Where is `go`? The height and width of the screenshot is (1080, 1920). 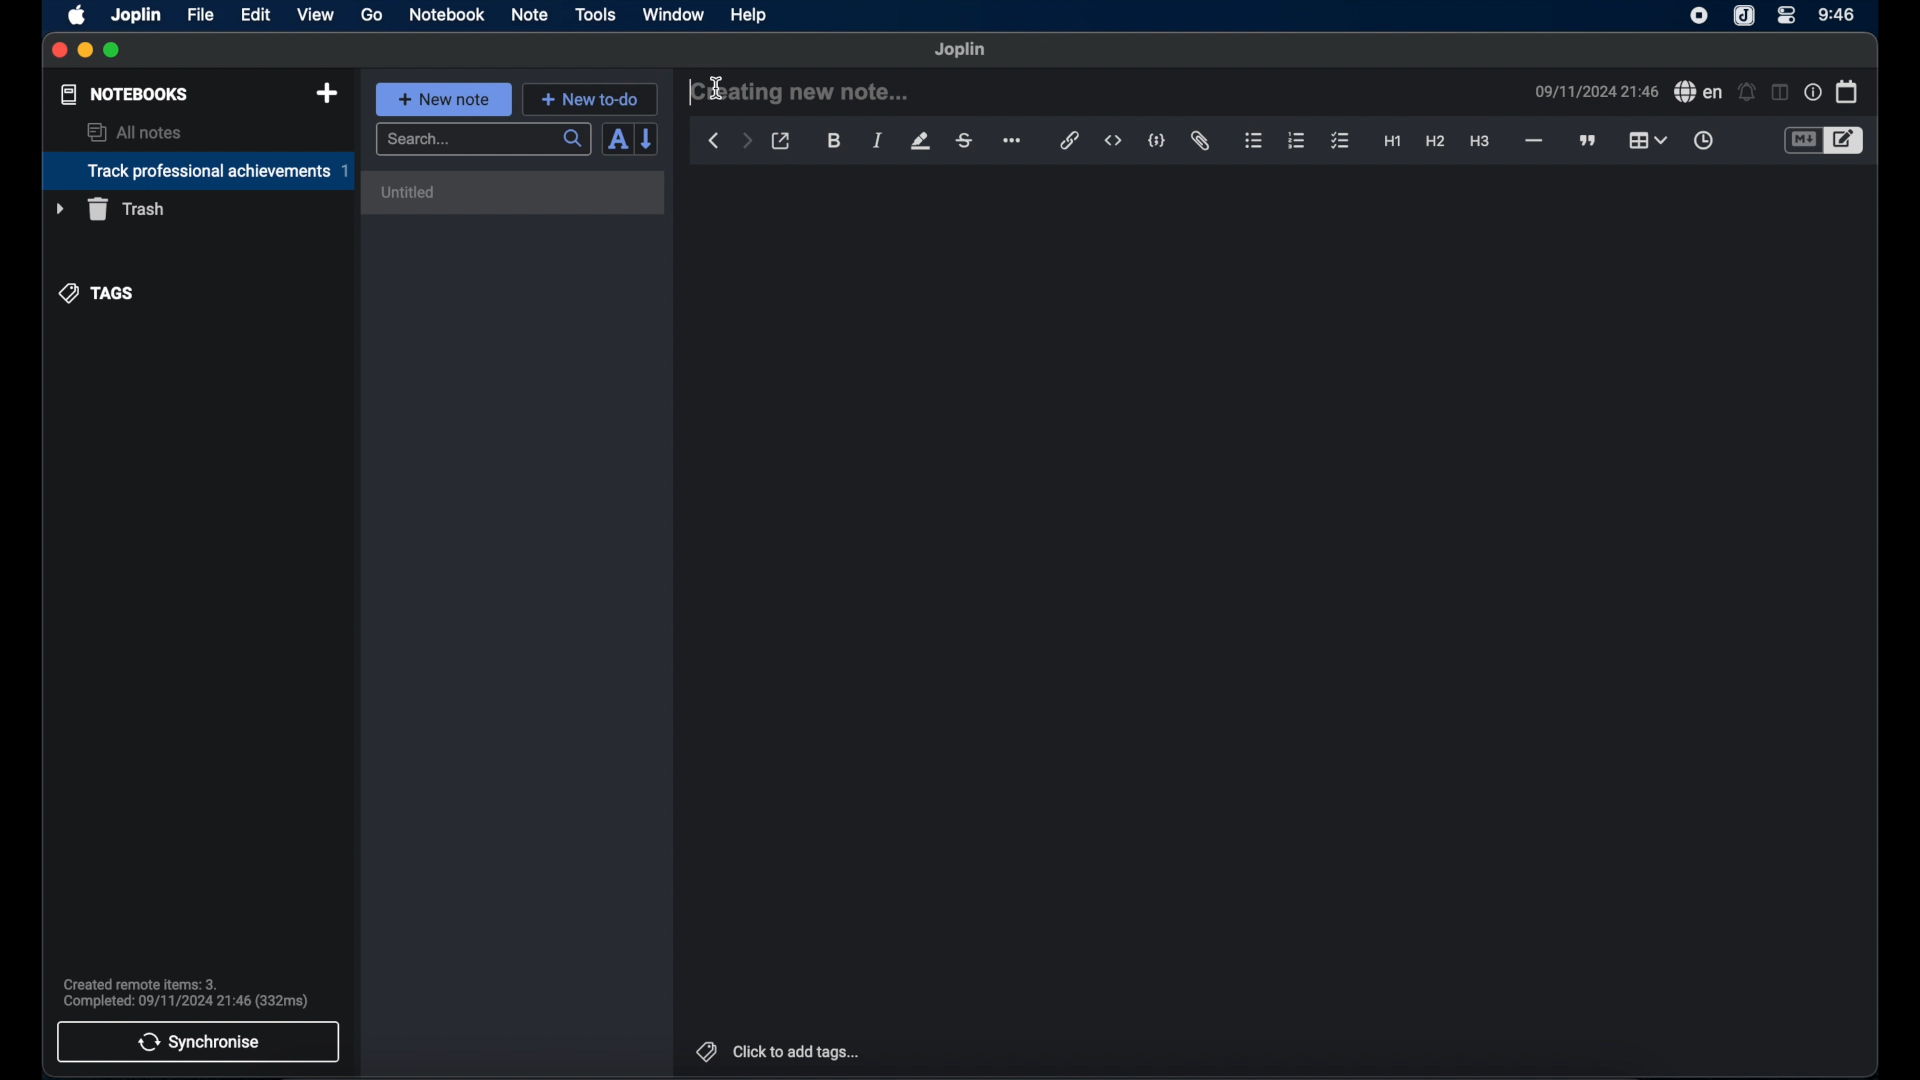 go is located at coordinates (373, 15).